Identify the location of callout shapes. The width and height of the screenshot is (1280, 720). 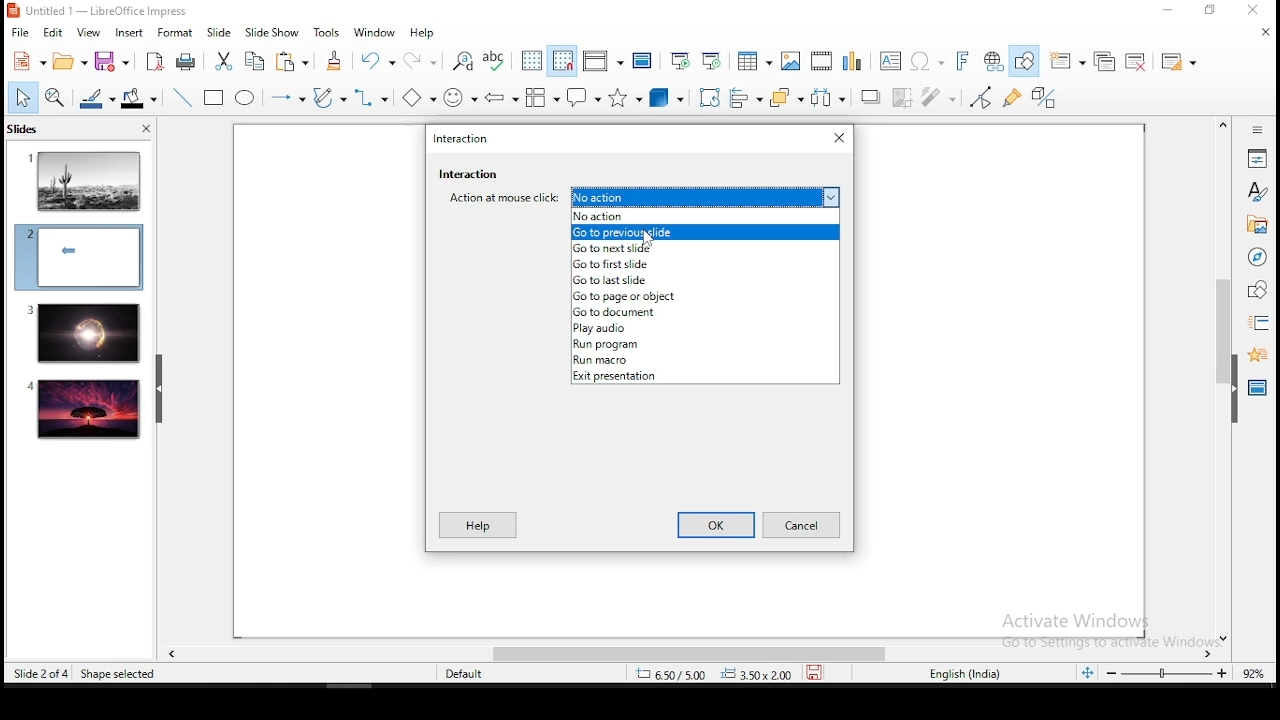
(585, 98).